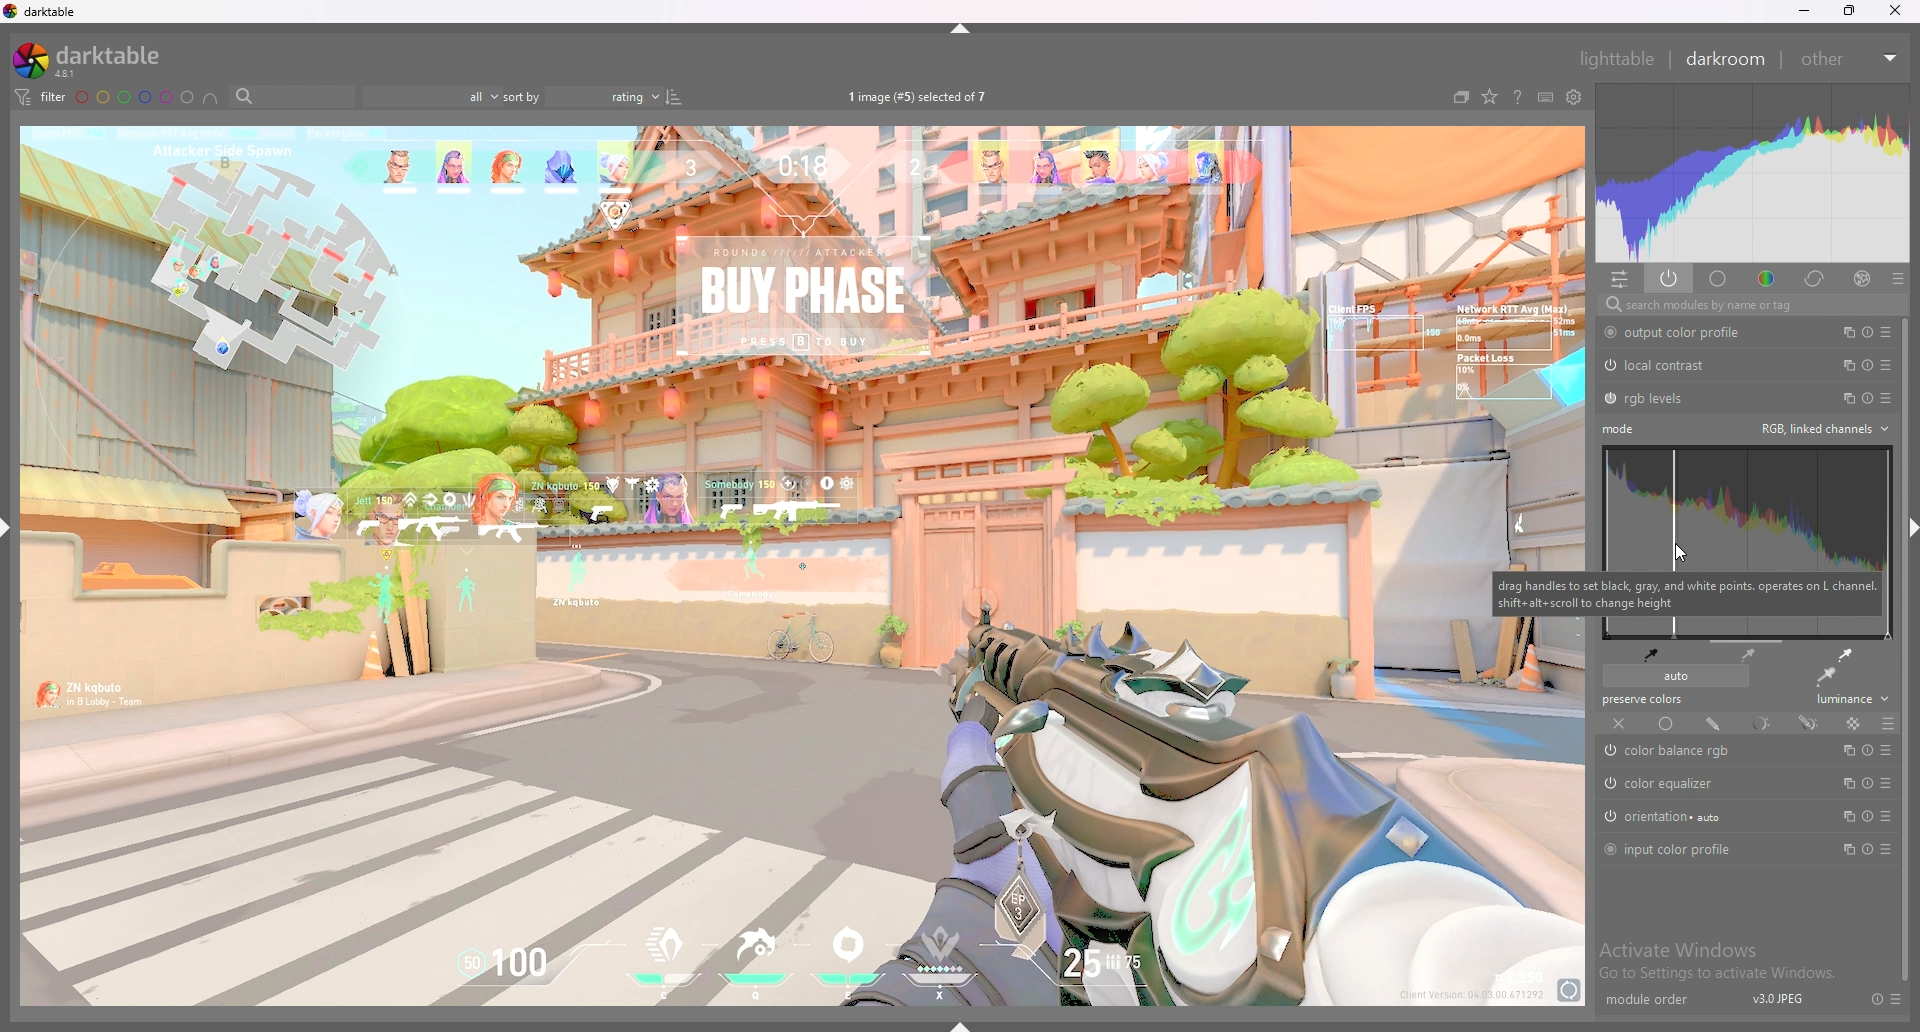 This screenshot has height=1032, width=1920. I want to click on darktable, so click(43, 11).